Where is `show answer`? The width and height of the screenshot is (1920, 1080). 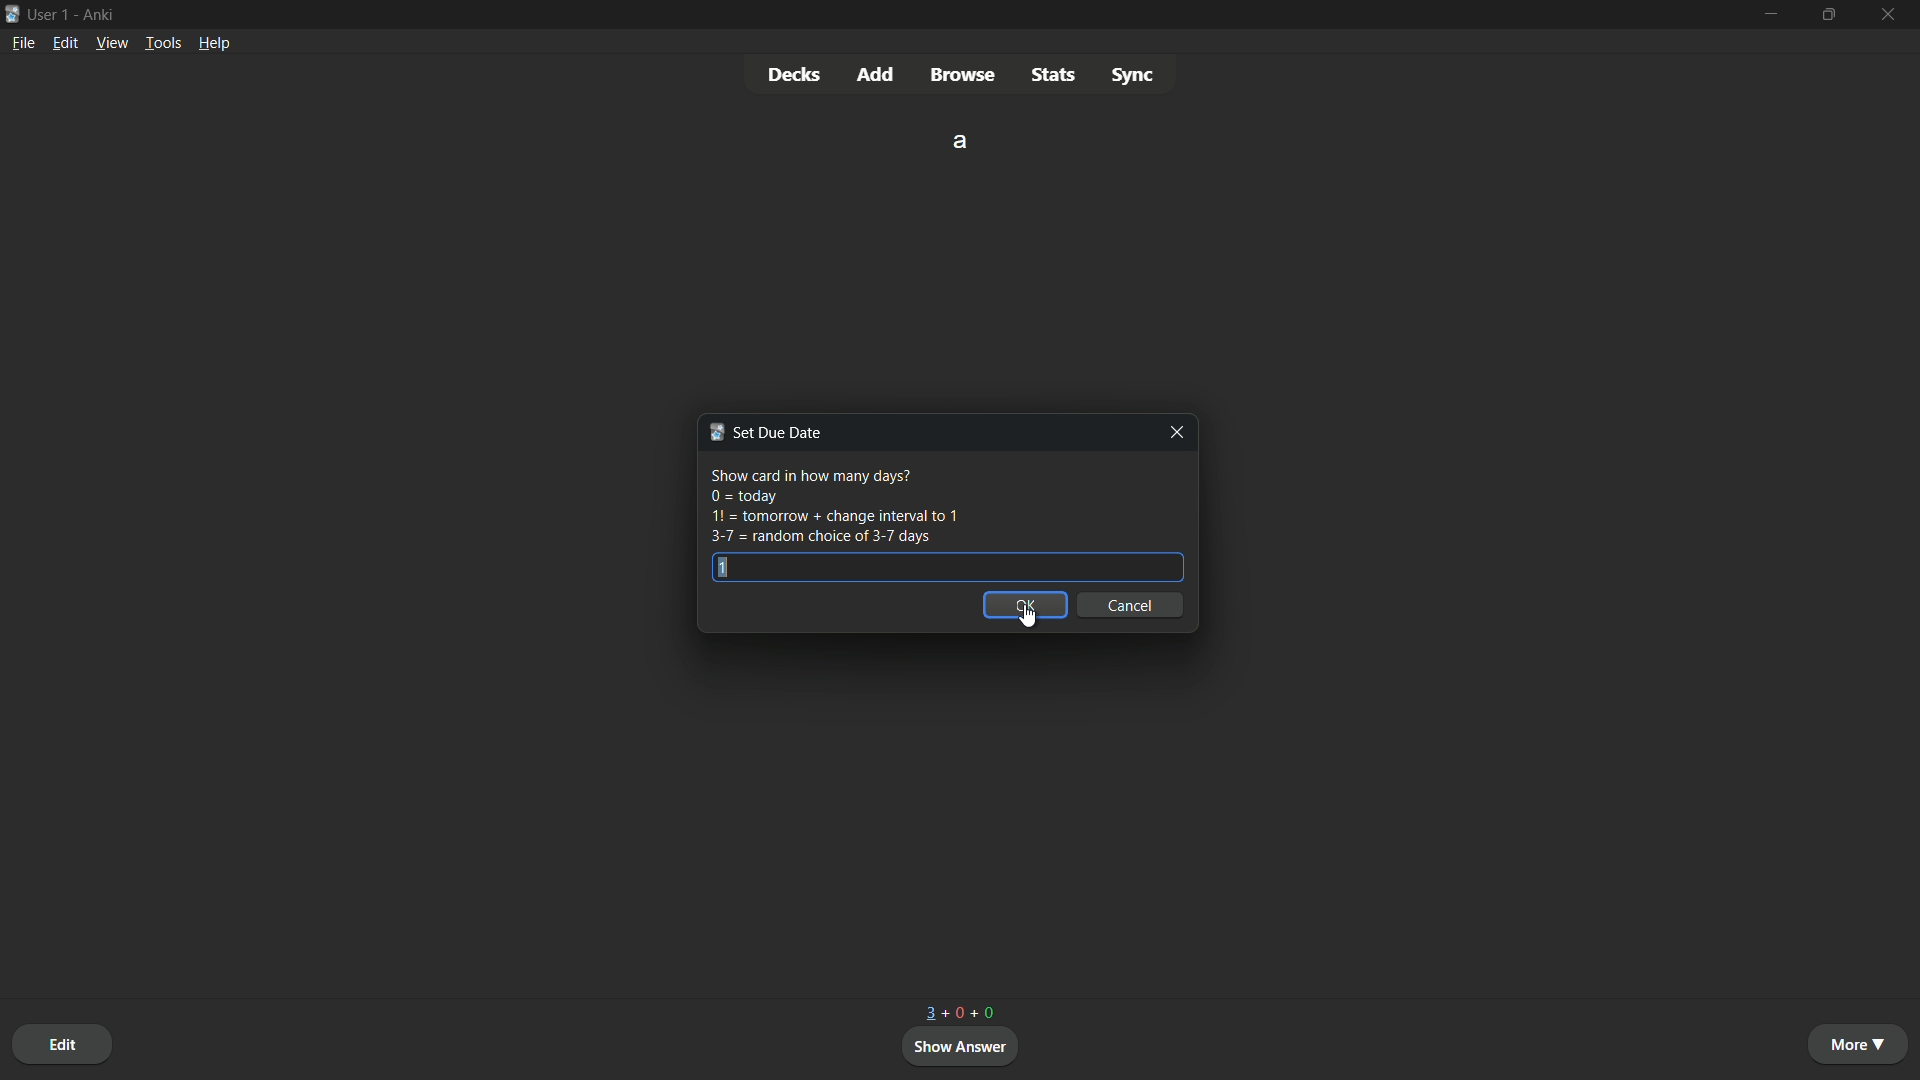 show answer is located at coordinates (962, 1047).